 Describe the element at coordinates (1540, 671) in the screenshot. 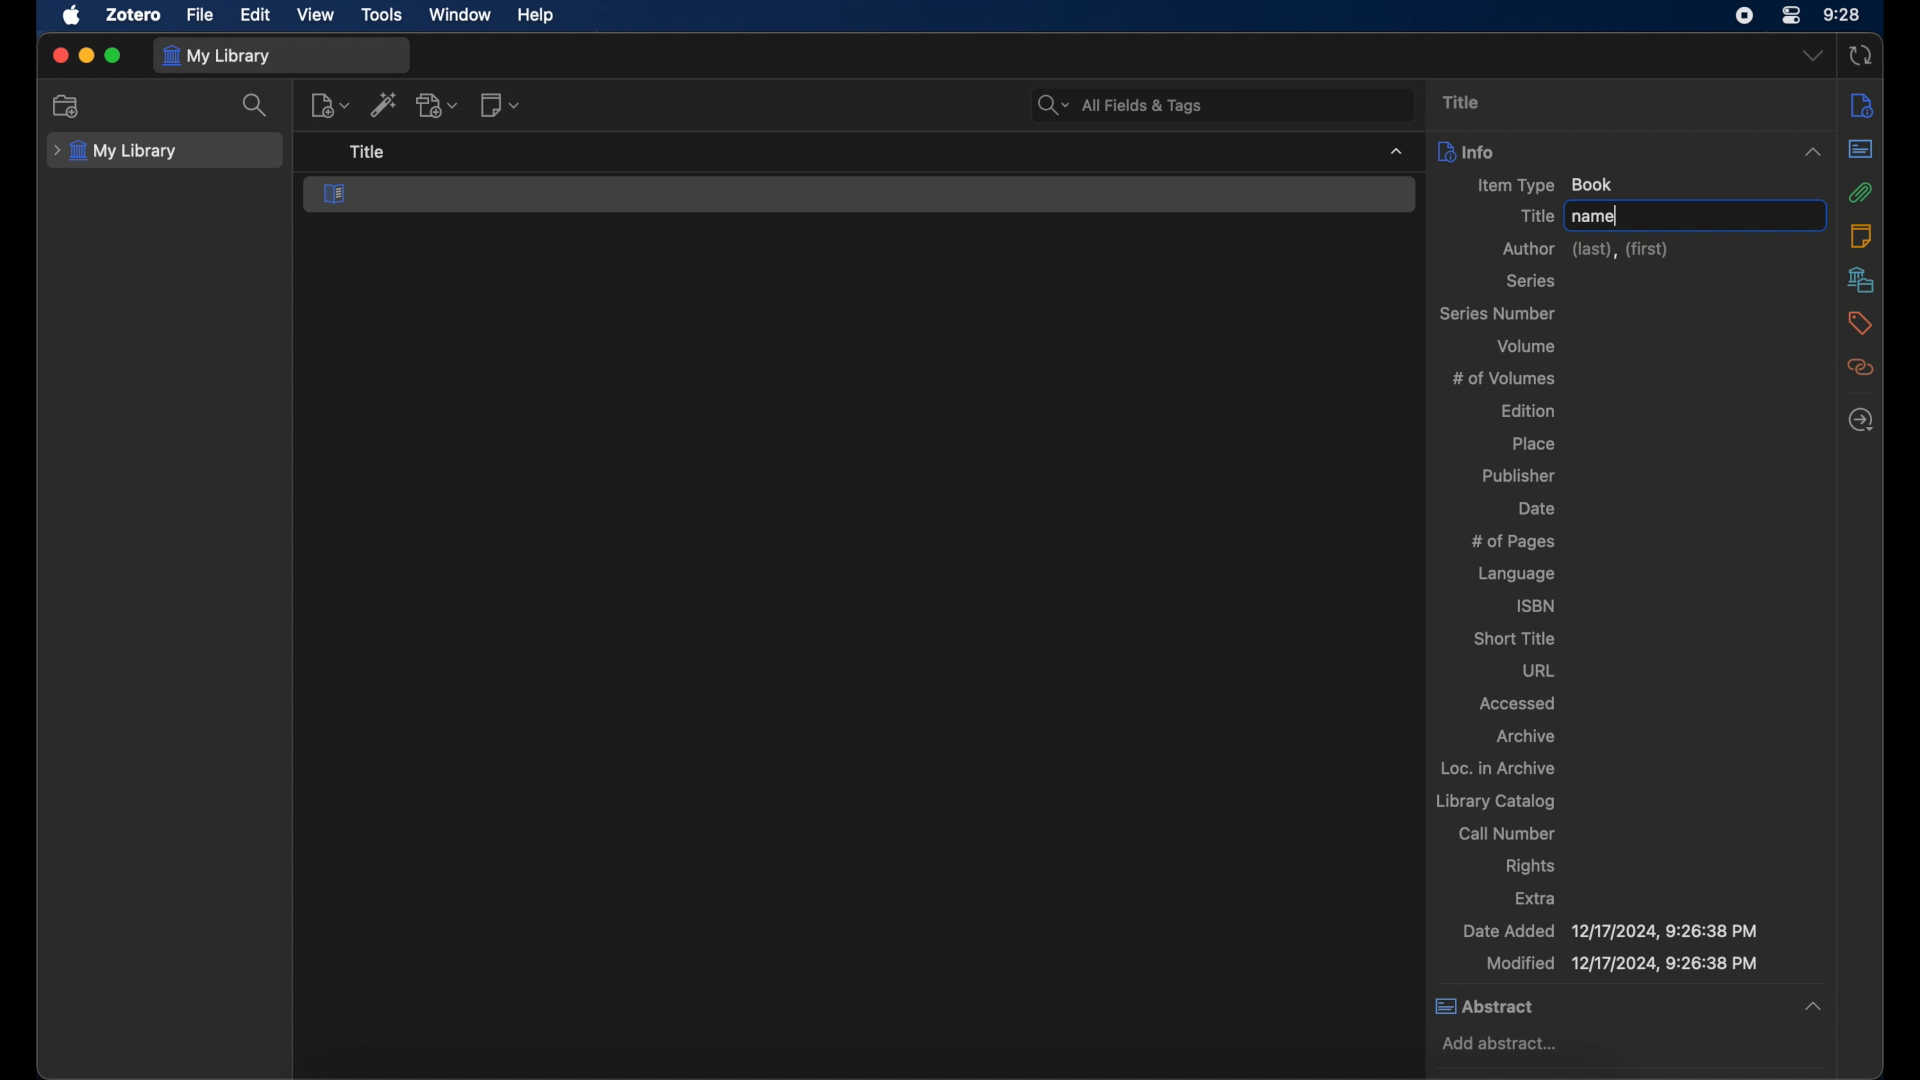

I see `url` at that location.